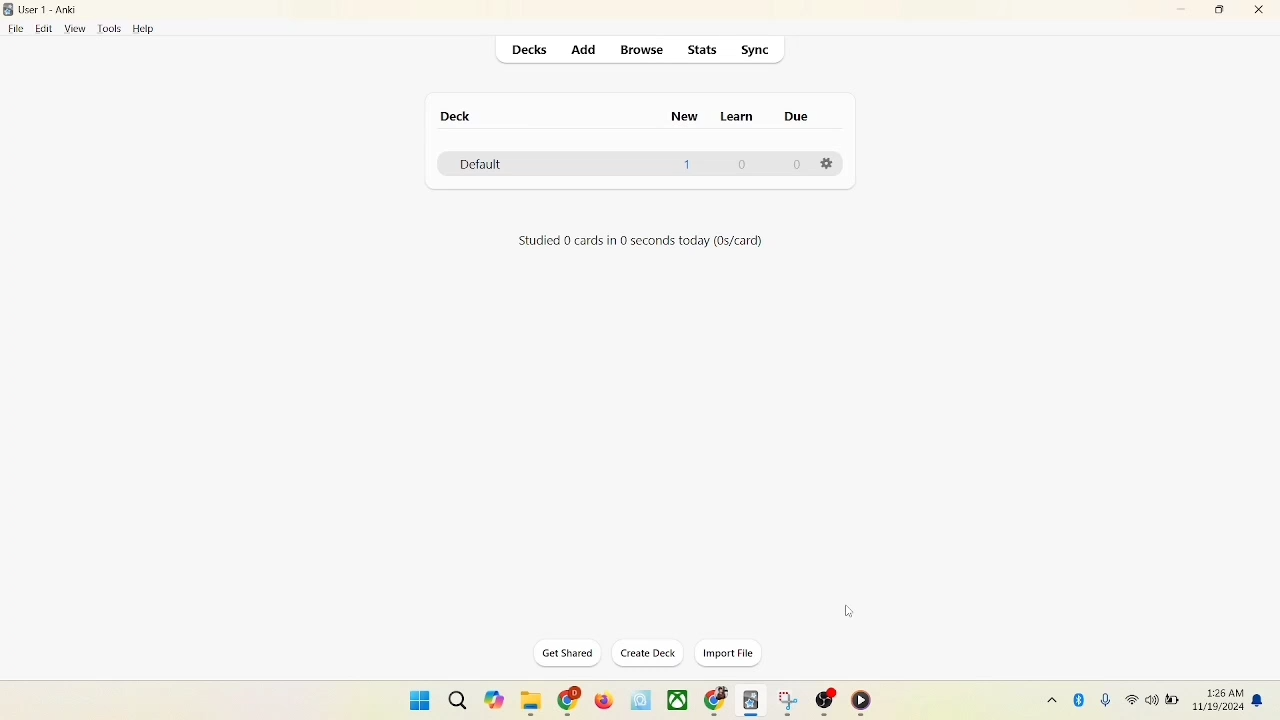 The height and width of the screenshot is (720, 1280). I want to click on show hidden icon, so click(1048, 699).